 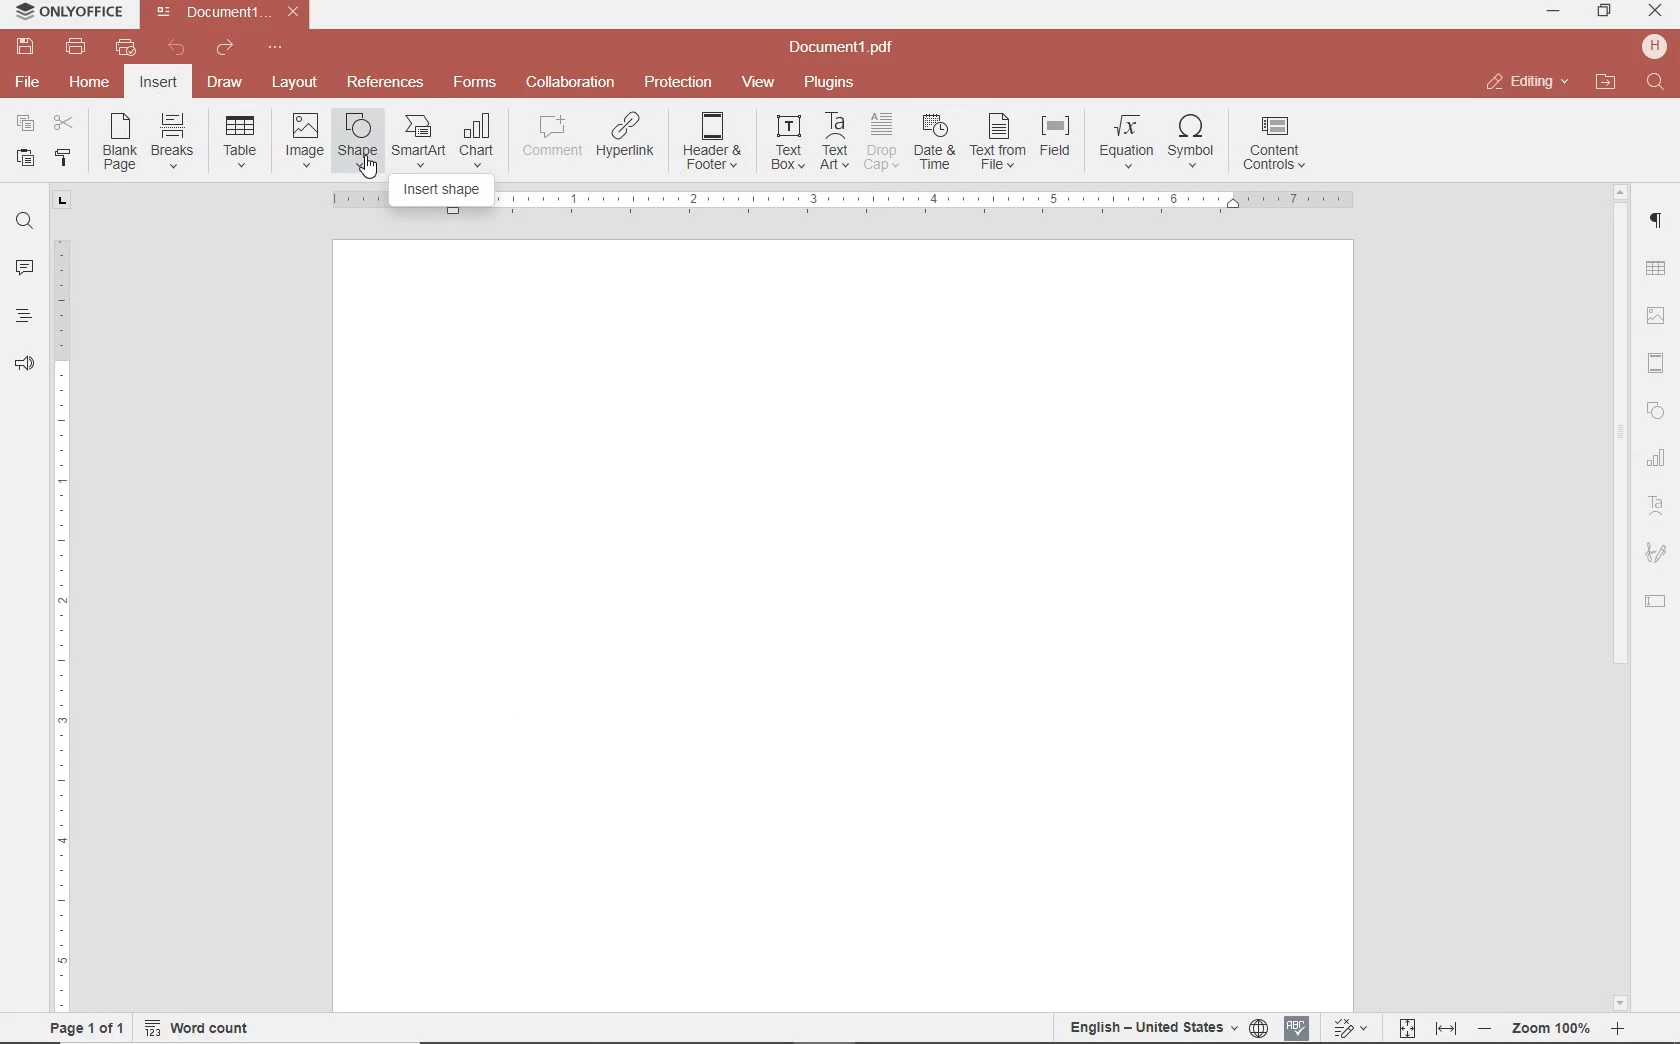 I want to click on INSERT TEXT ART, so click(x=834, y=142).